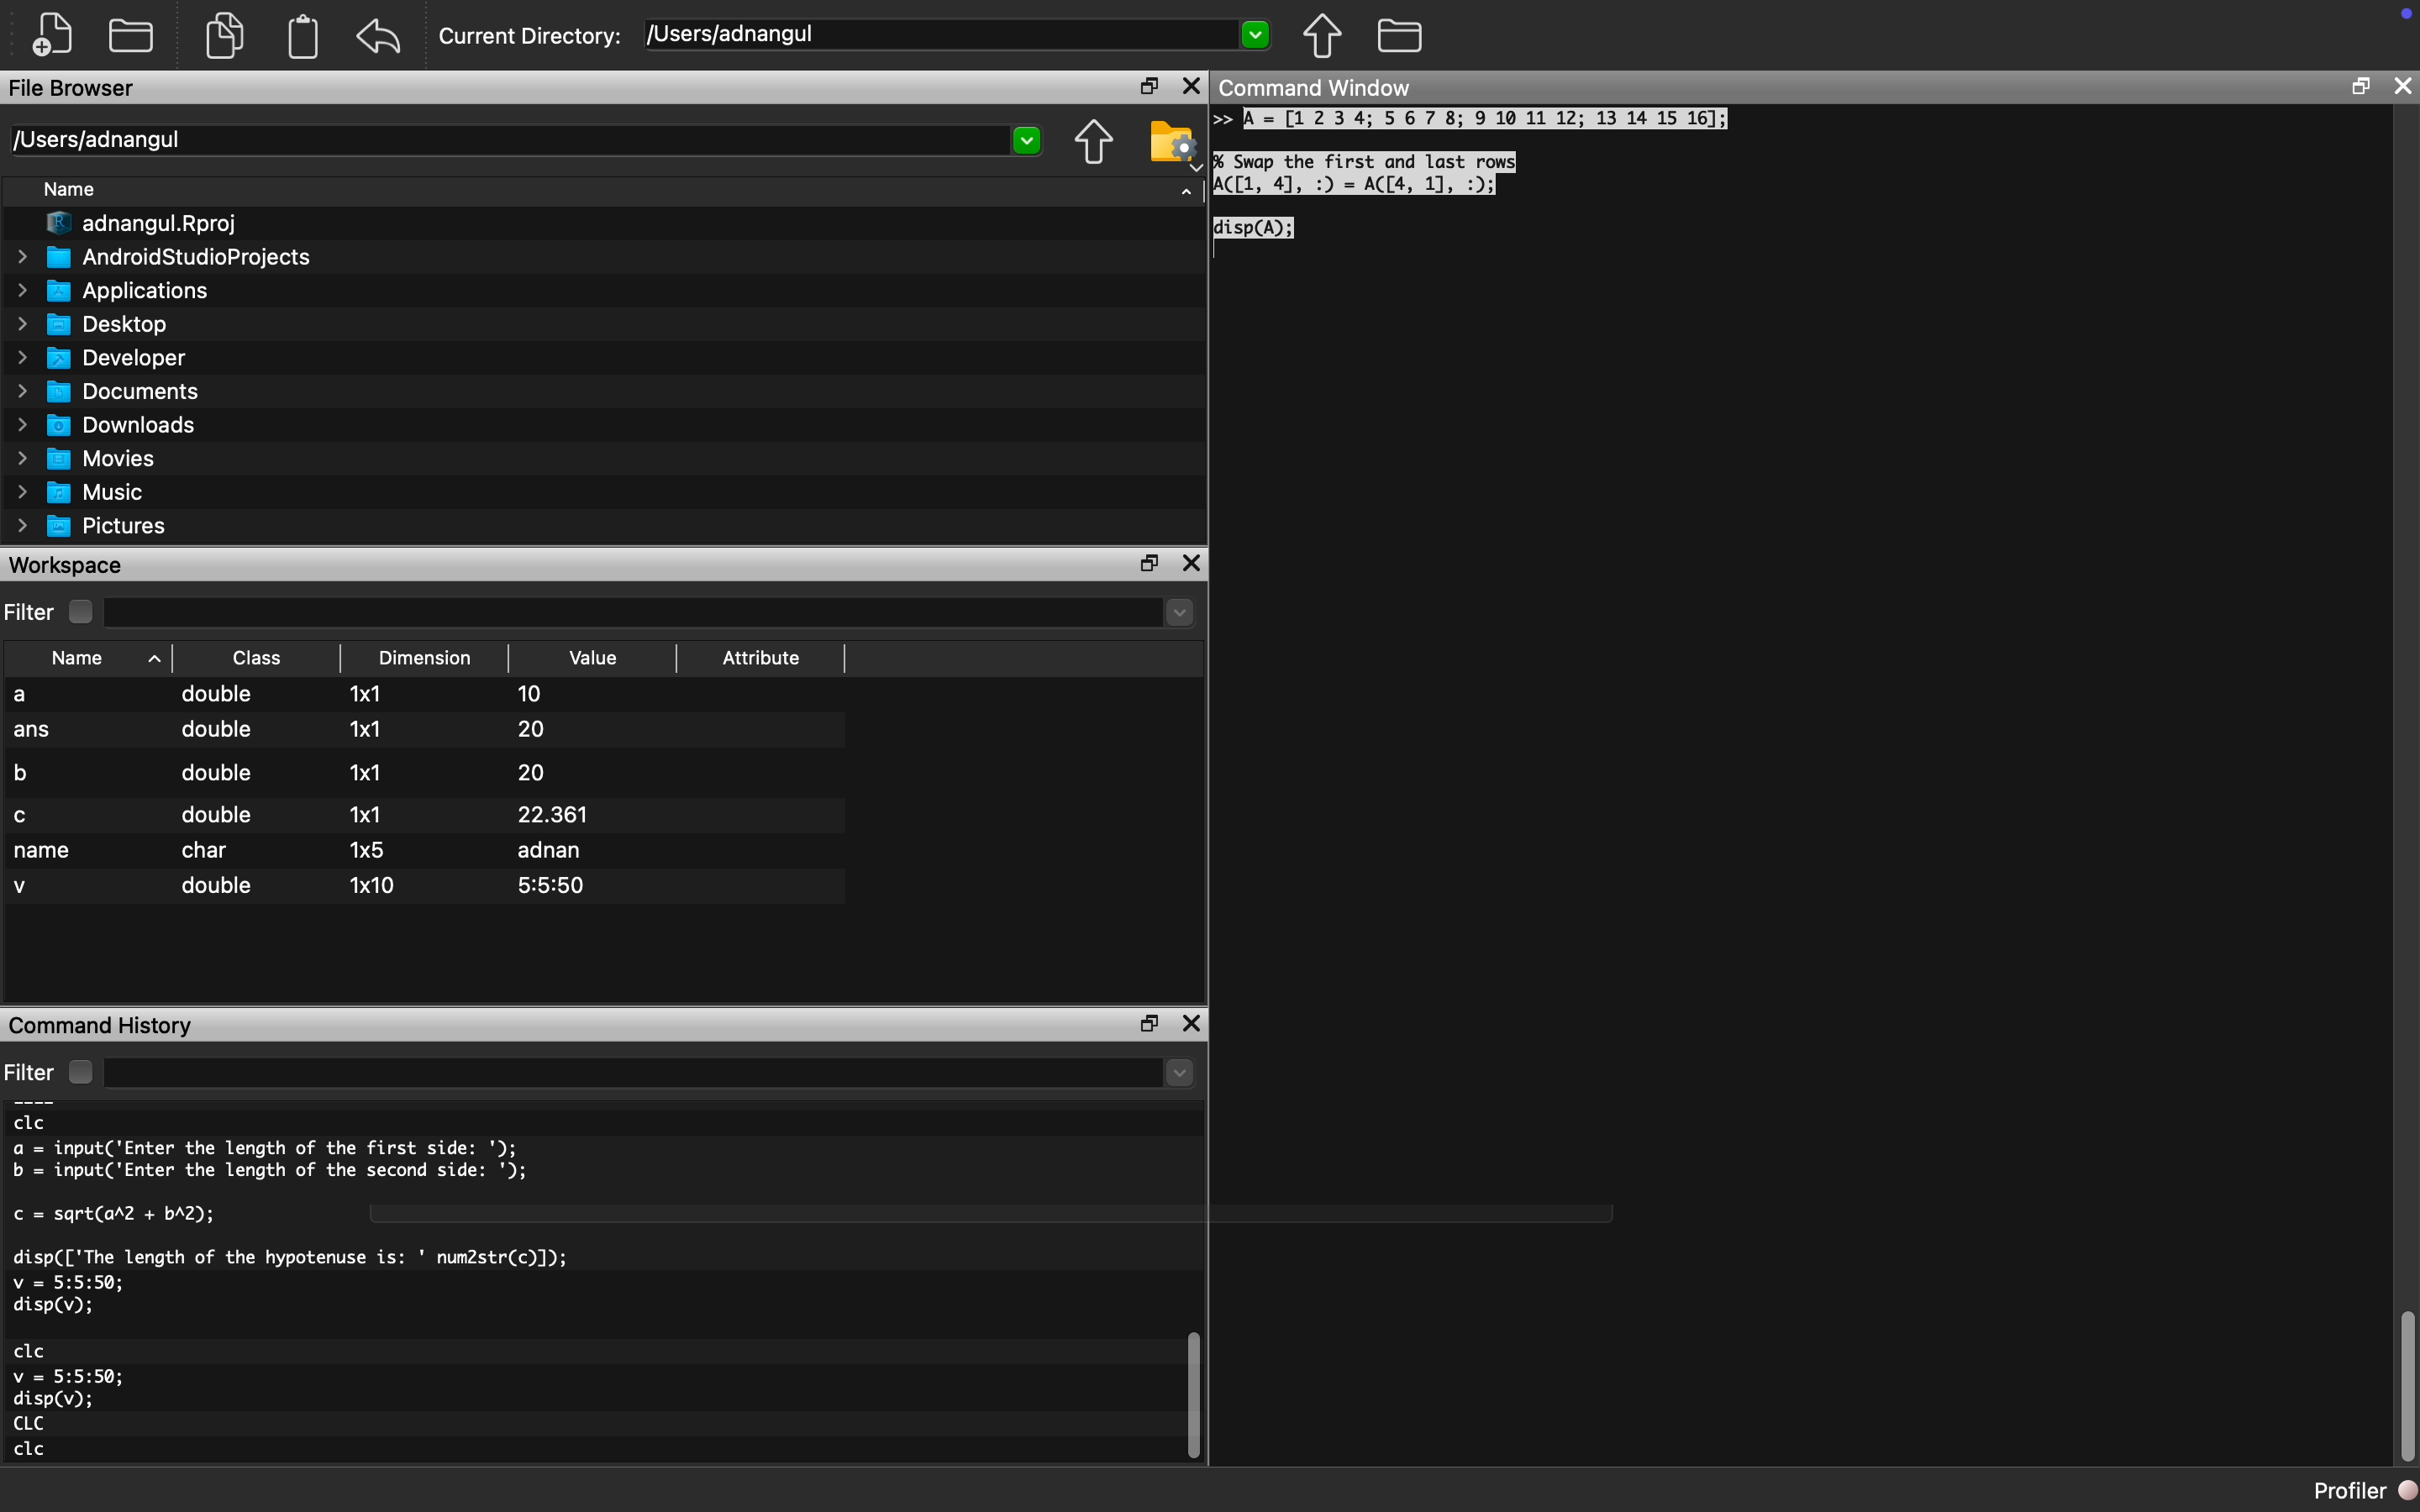  What do you see at coordinates (1258, 37) in the screenshot?
I see `Dropdown` at bounding box center [1258, 37].